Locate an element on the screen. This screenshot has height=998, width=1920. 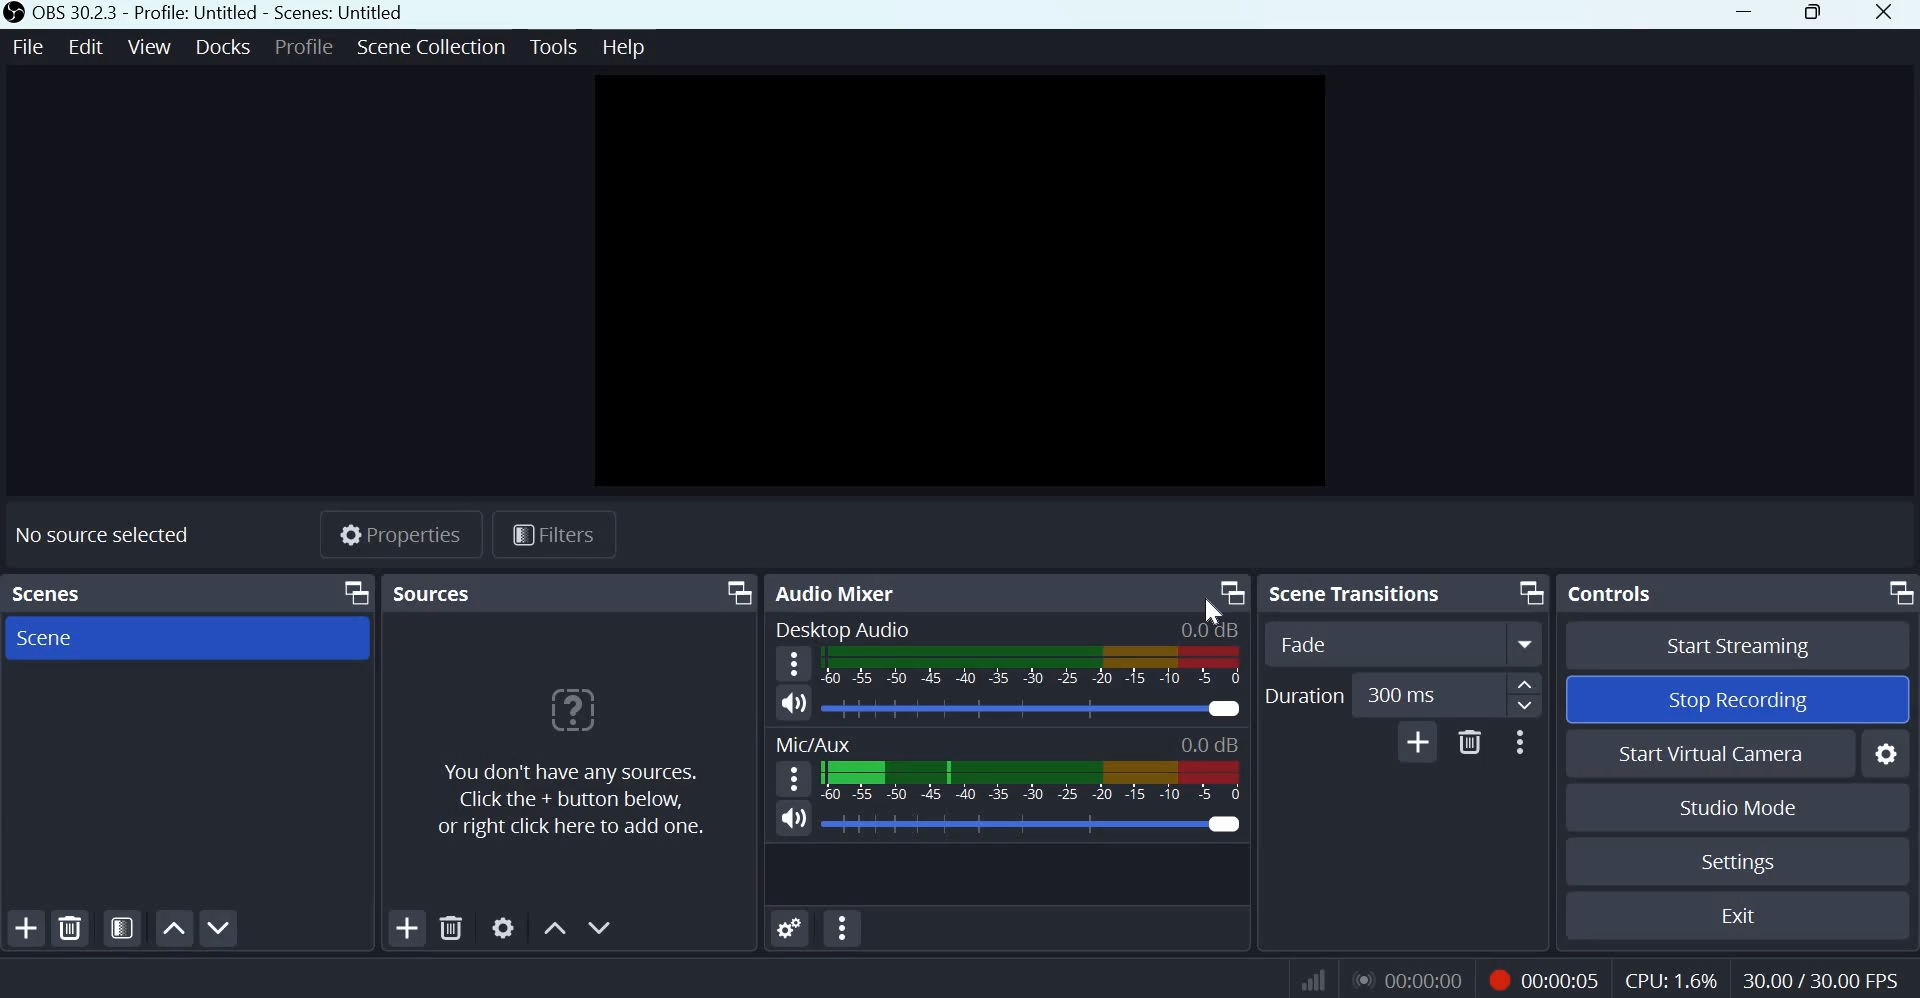
Decrease is located at coordinates (1529, 707).